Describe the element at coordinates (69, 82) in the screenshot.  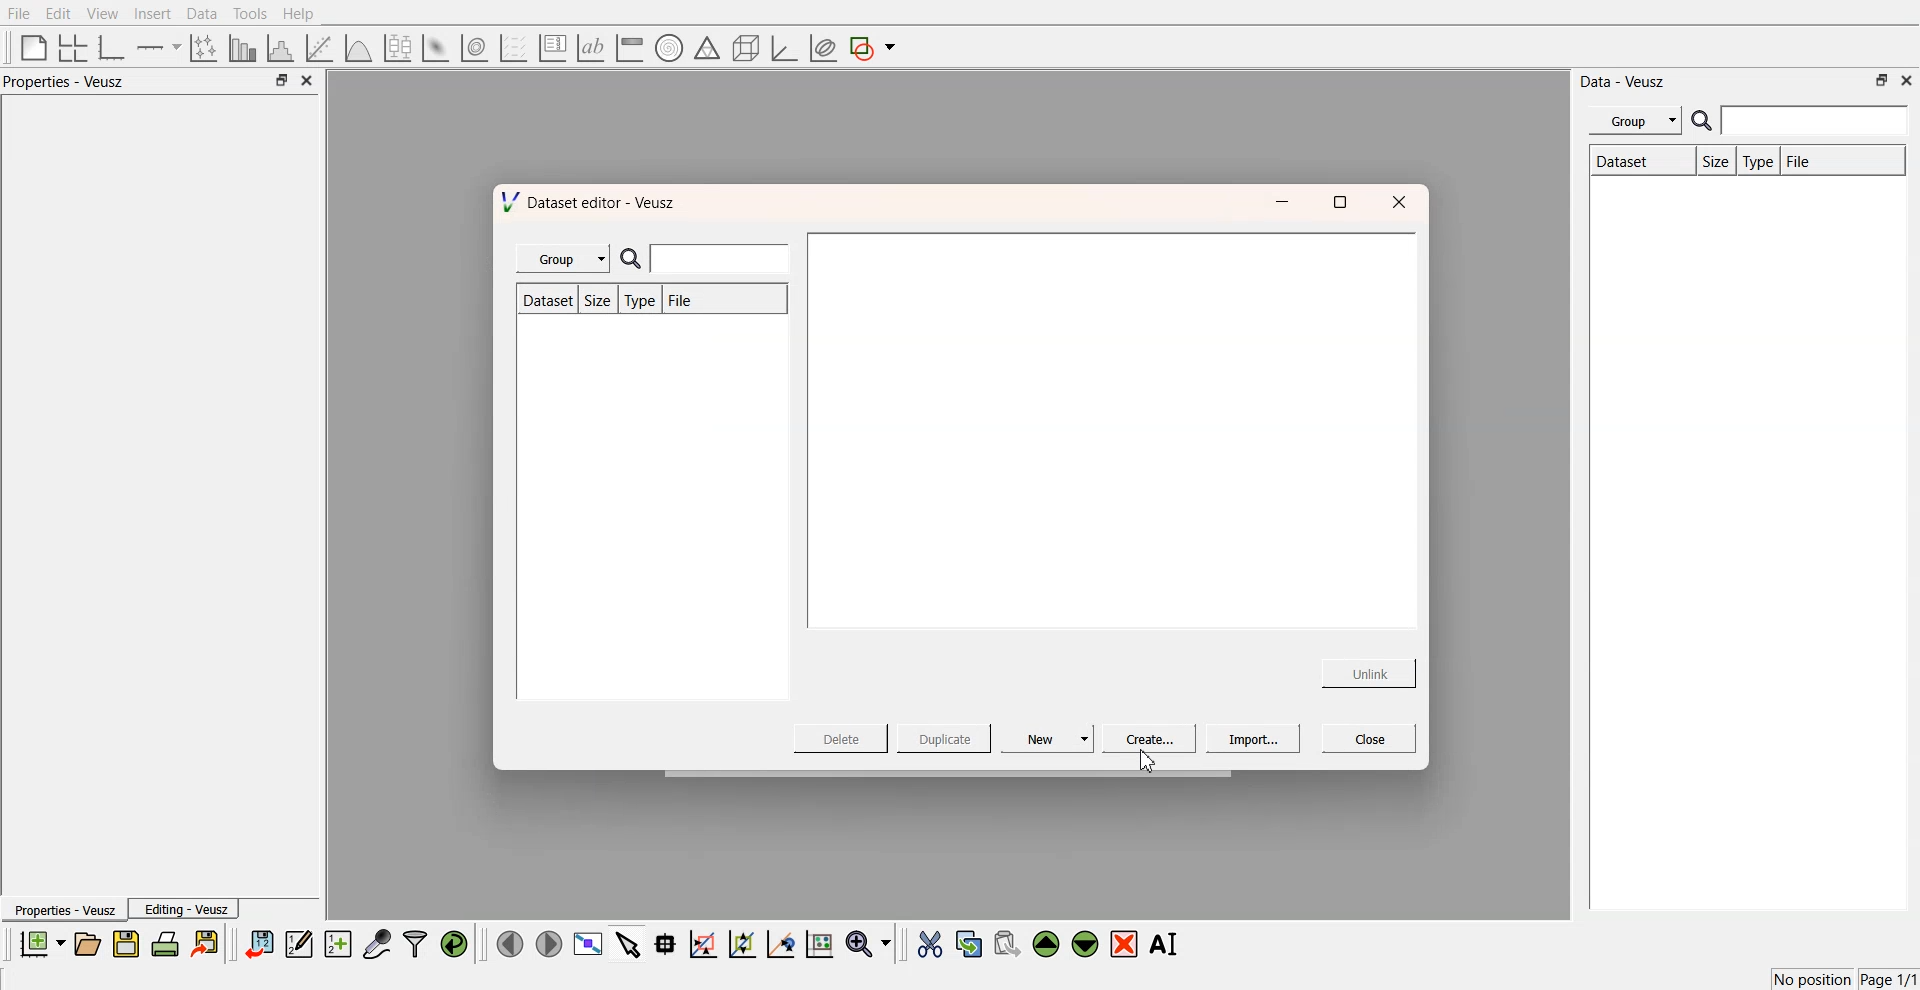
I see `Properties - Veusz` at that location.